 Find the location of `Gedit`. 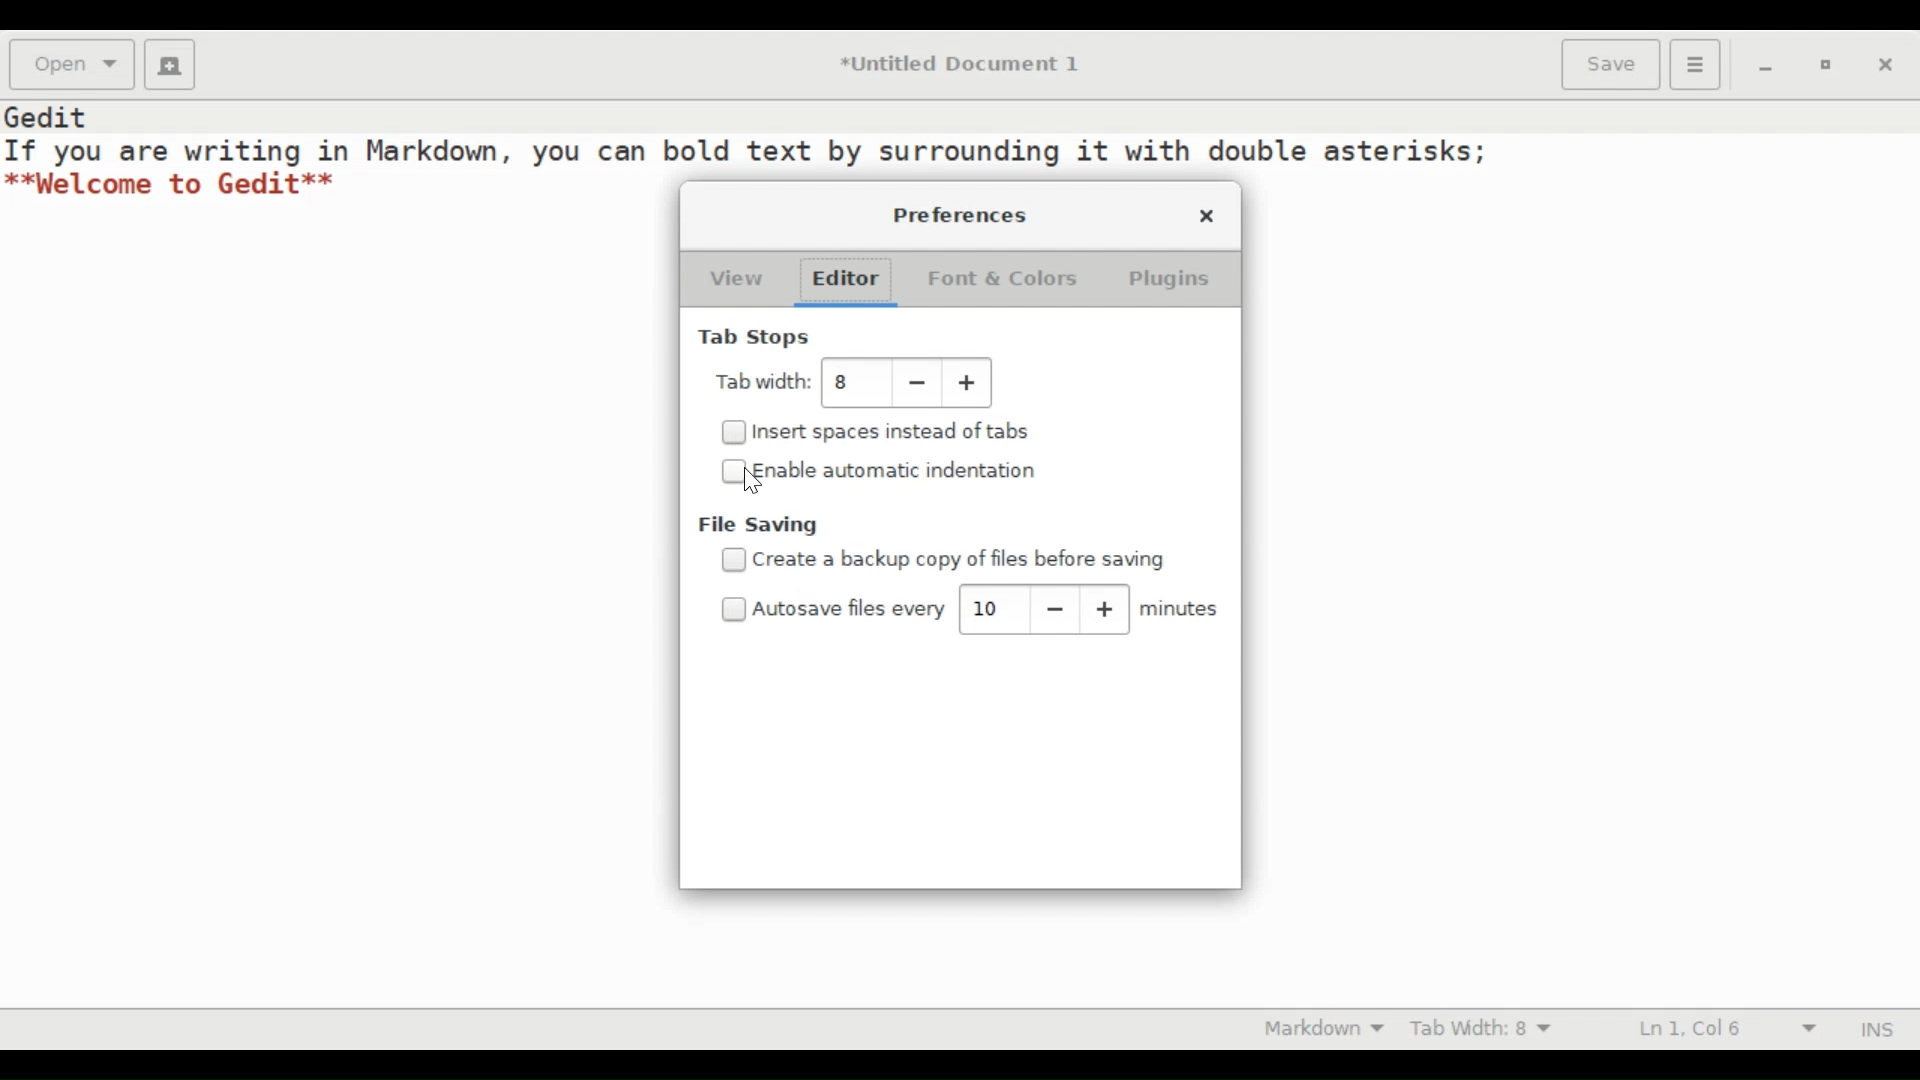

Gedit is located at coordinates (48, 114).